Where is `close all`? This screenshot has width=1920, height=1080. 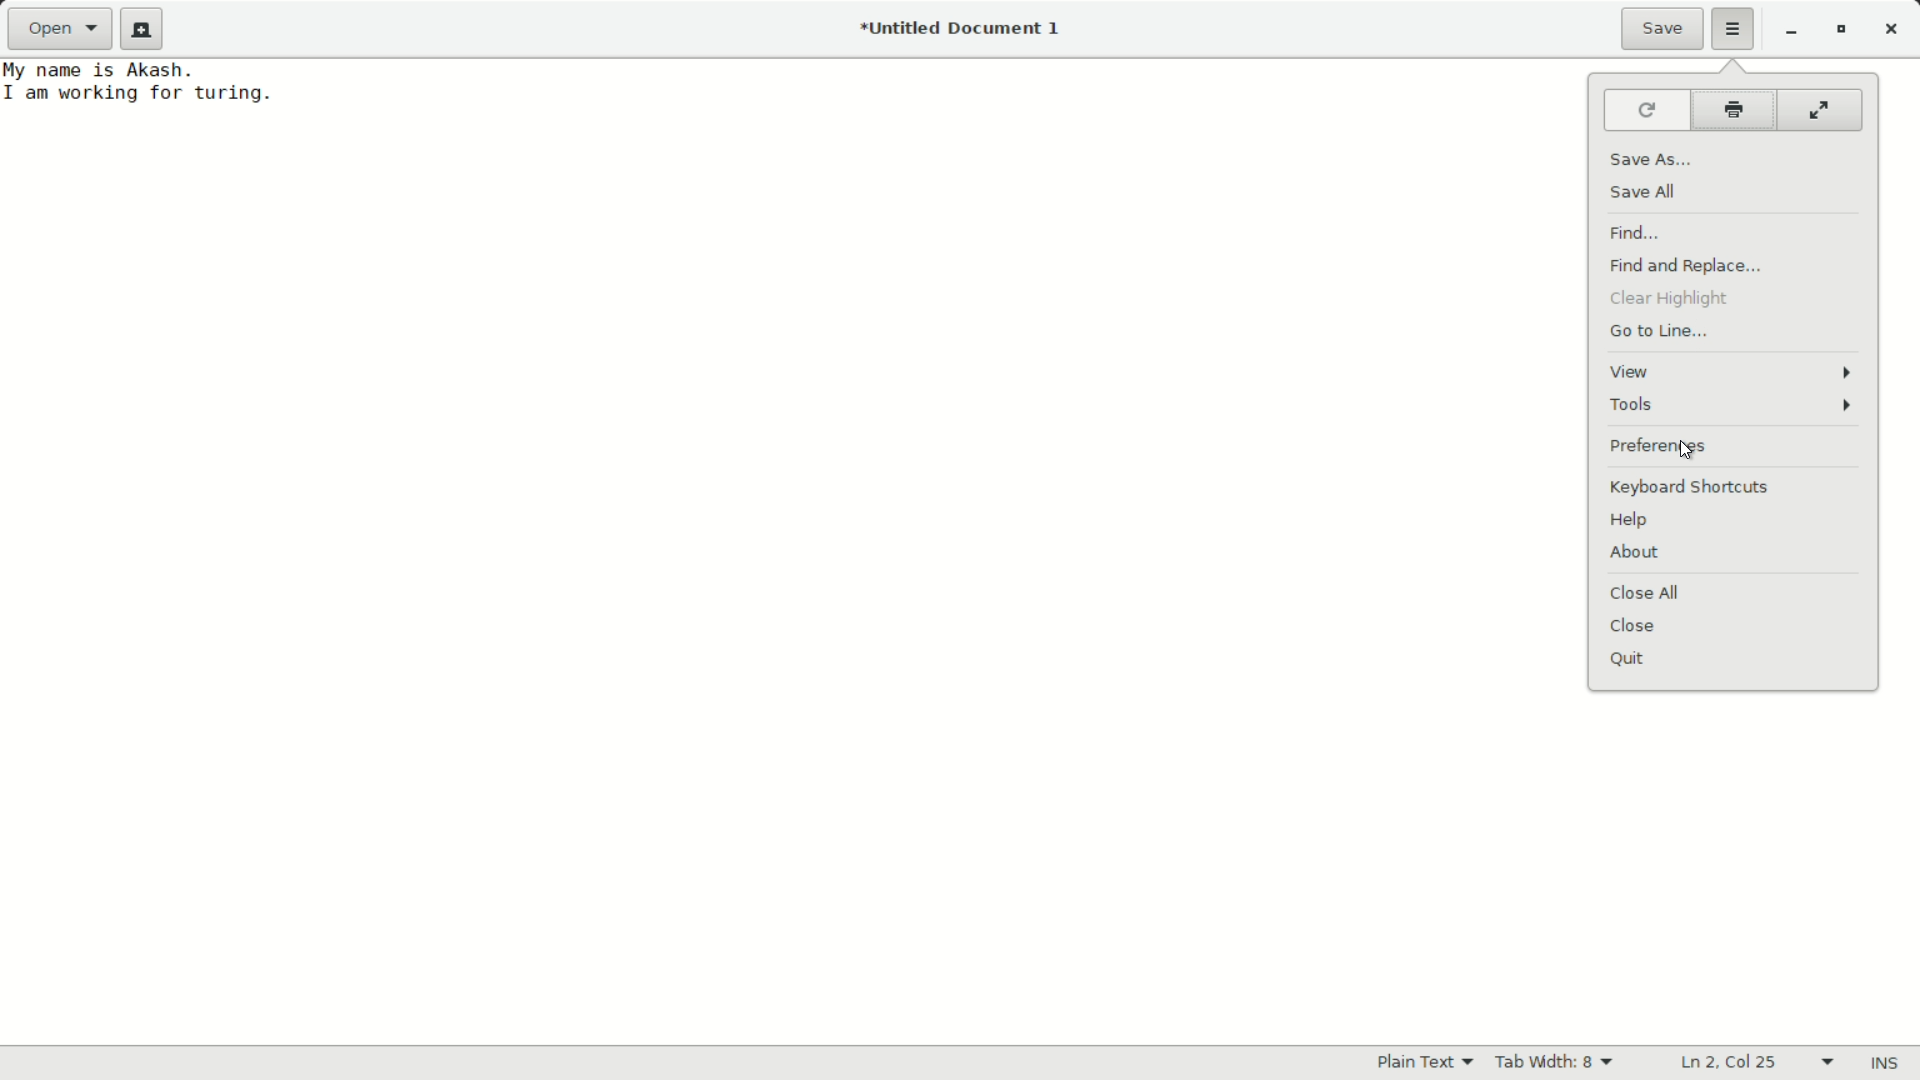
close all is located at coordinates (1645, 592).